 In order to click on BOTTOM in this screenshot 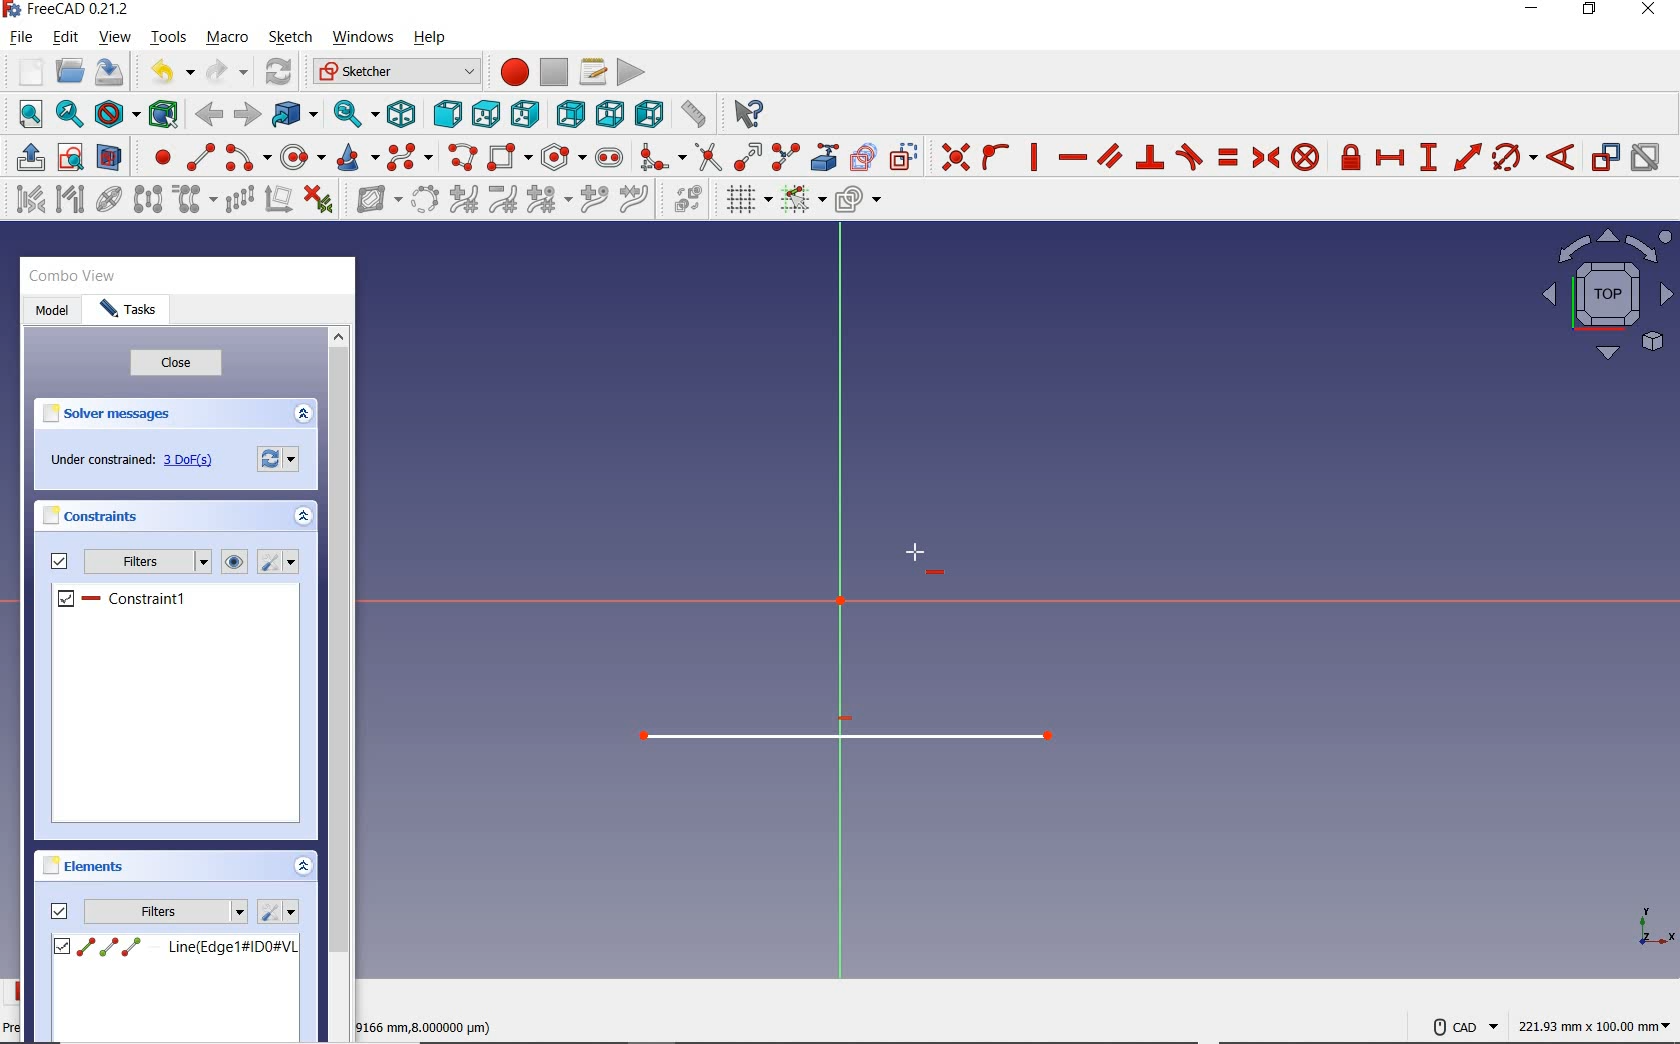, I will do `click(610, 113)`.